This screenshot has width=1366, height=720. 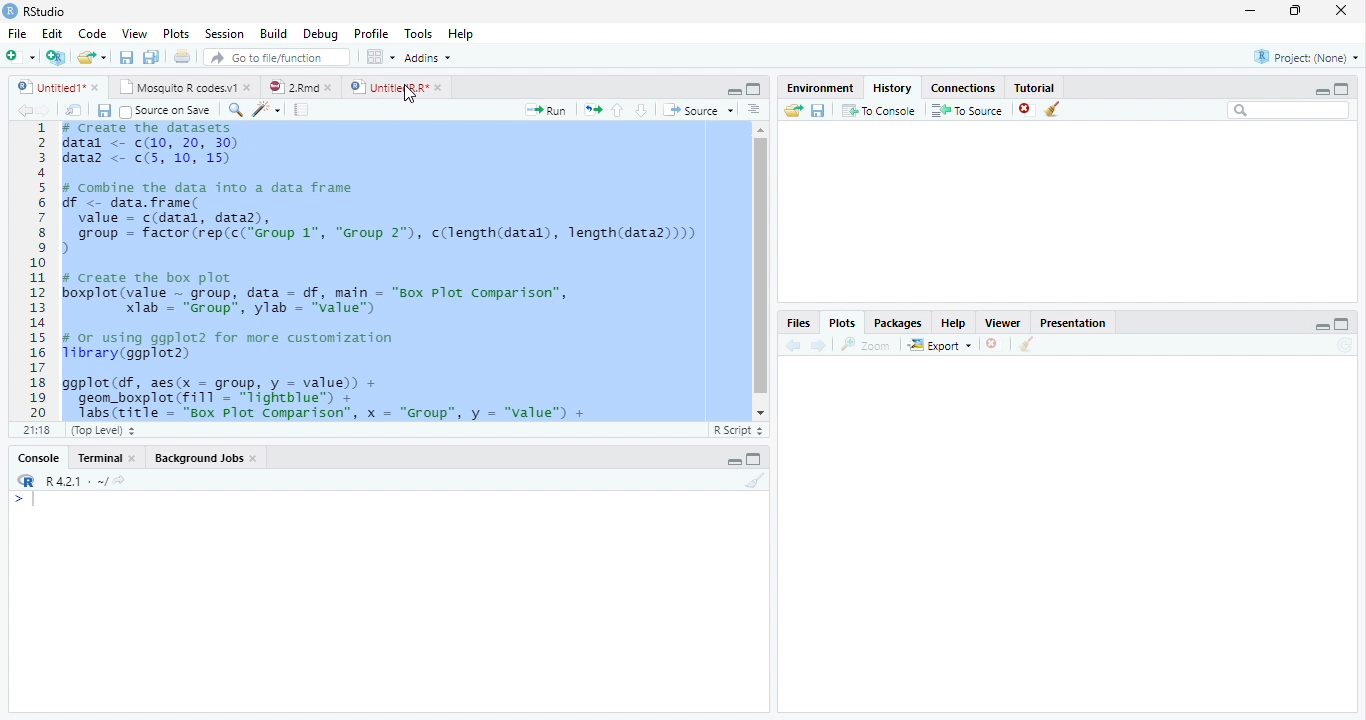 What do you see at coordinates (378, 56) in the screenshot?
I see `Workspace panes` at bounding box center [378, 56].